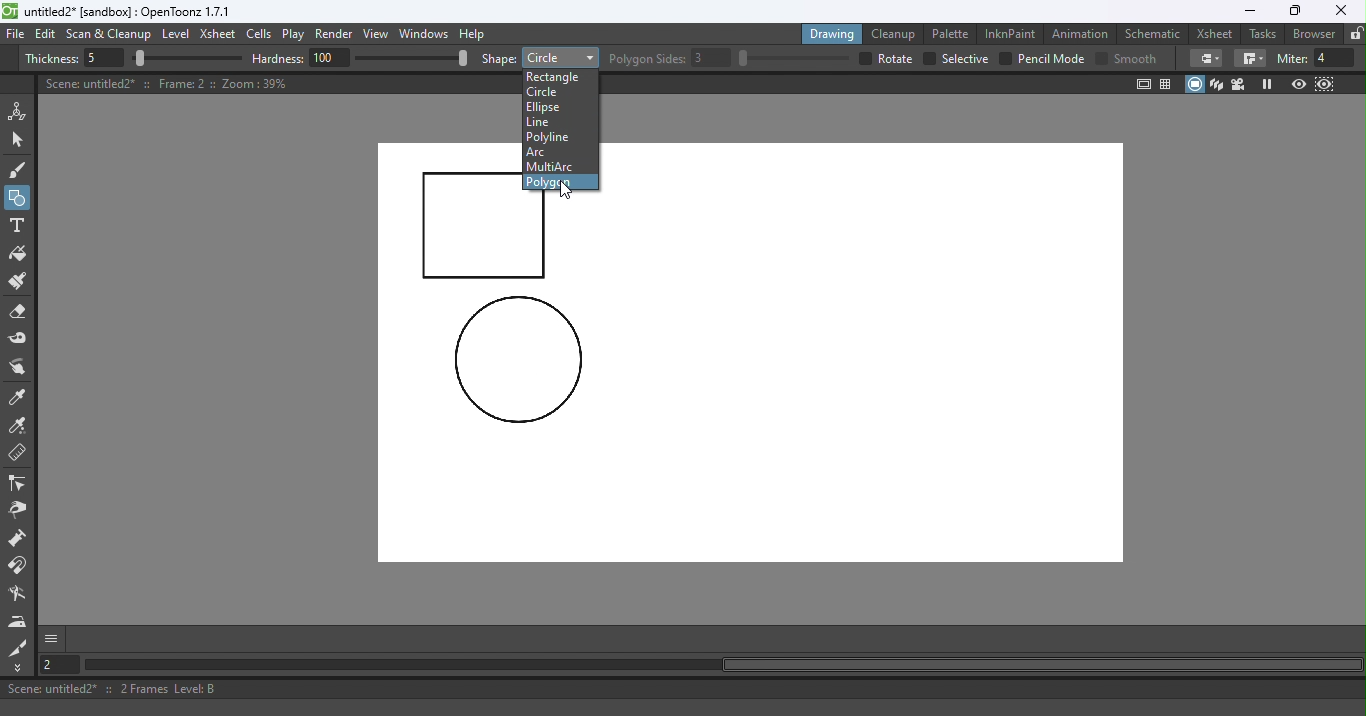 The image size is (1366, 716). I want to click on 5, so click(101, 59).